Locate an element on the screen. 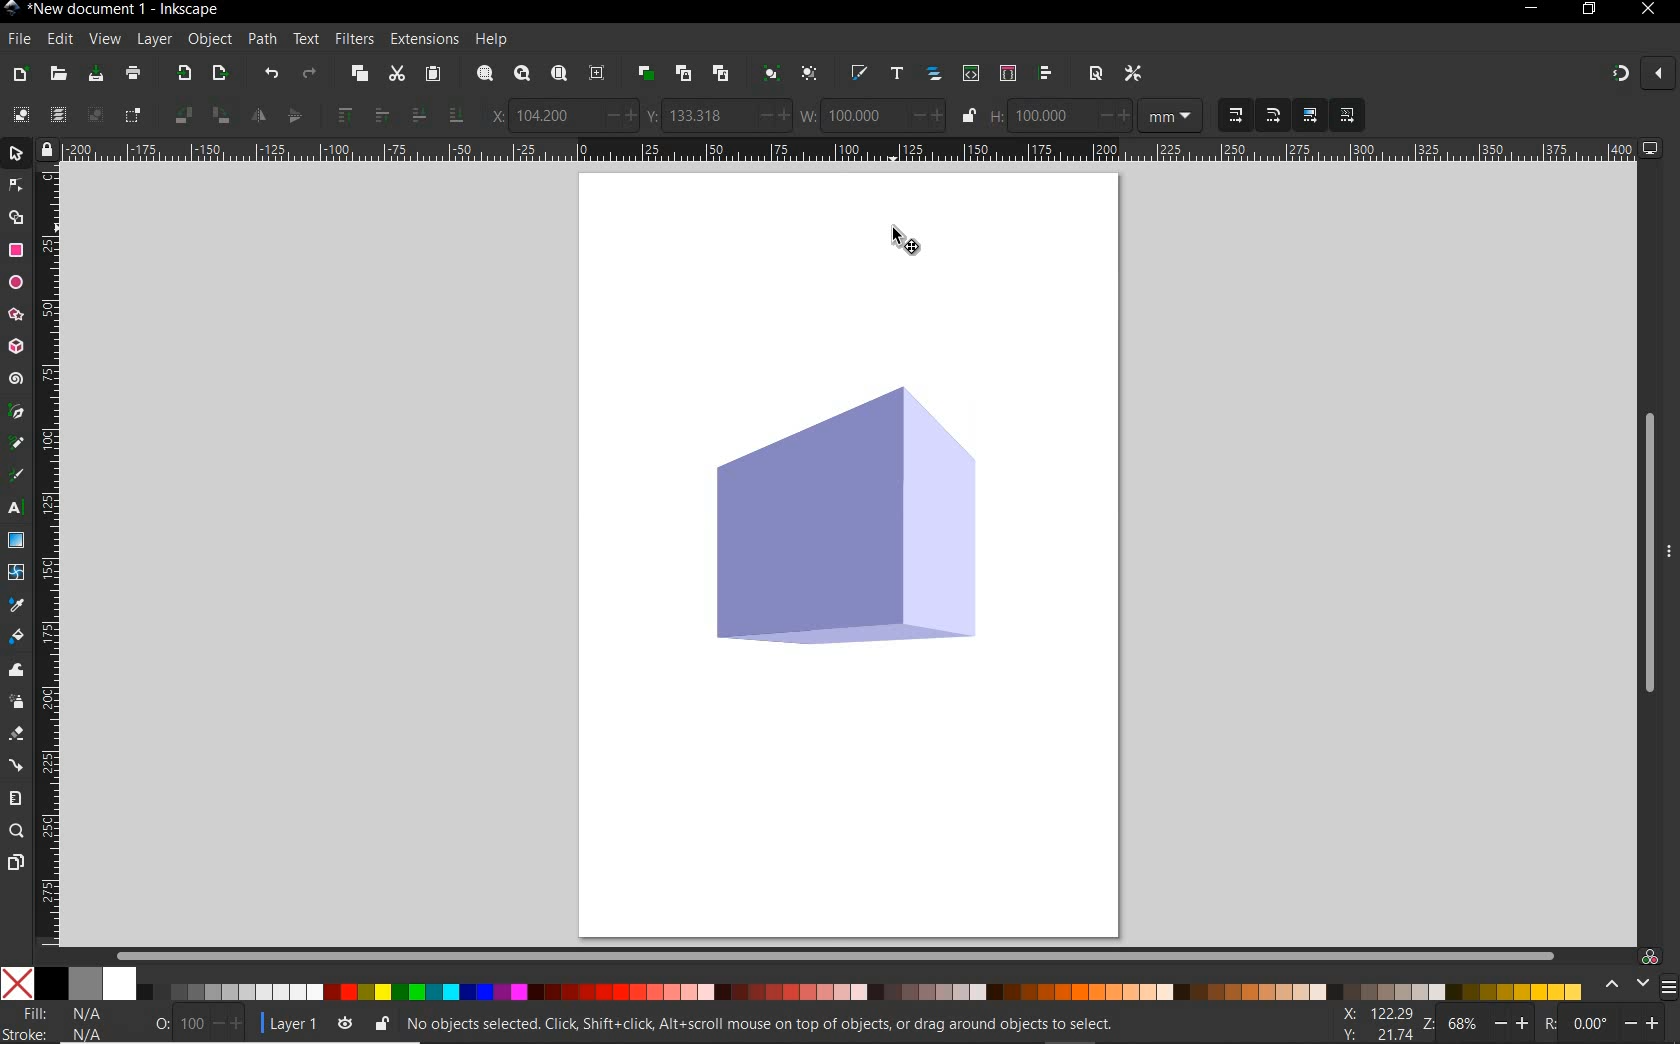 The width and height of the screenshot is (1680, 1044). h is located at coordinates (996, 116).